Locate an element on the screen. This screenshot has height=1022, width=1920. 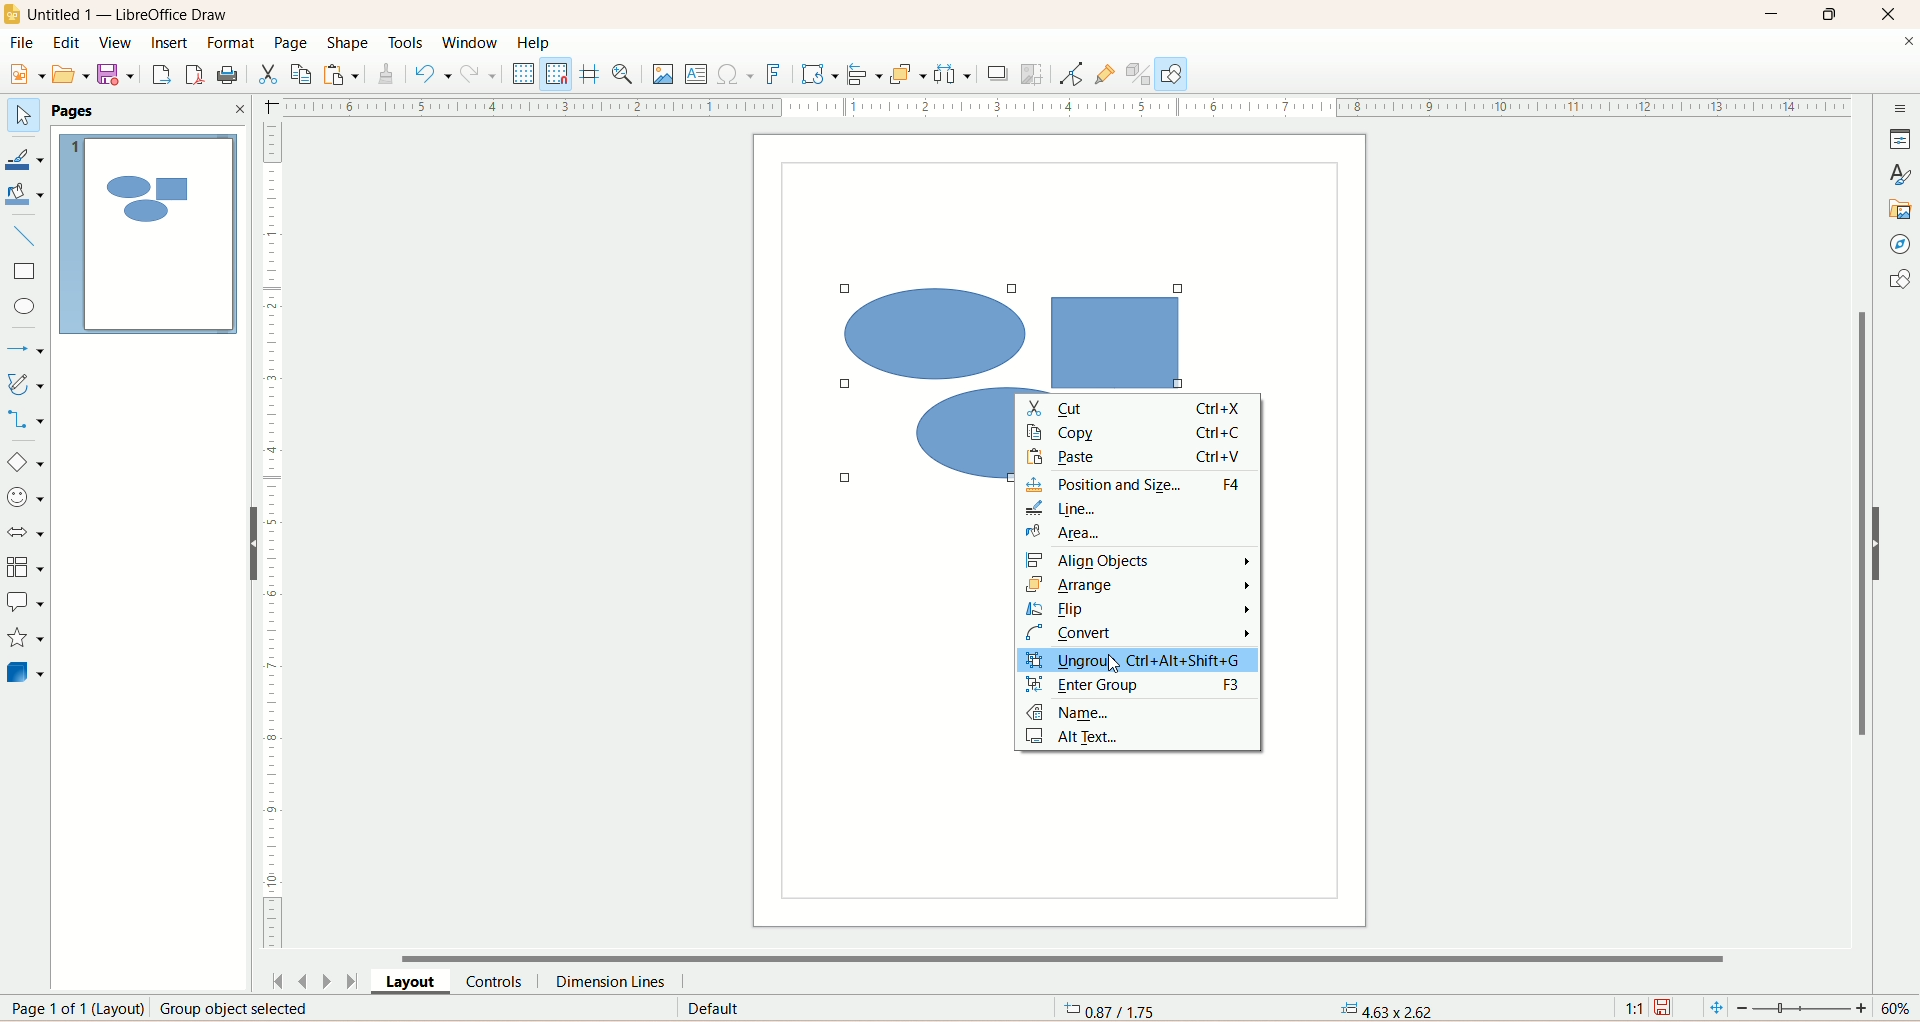
print is located at coordinates (229, 75).